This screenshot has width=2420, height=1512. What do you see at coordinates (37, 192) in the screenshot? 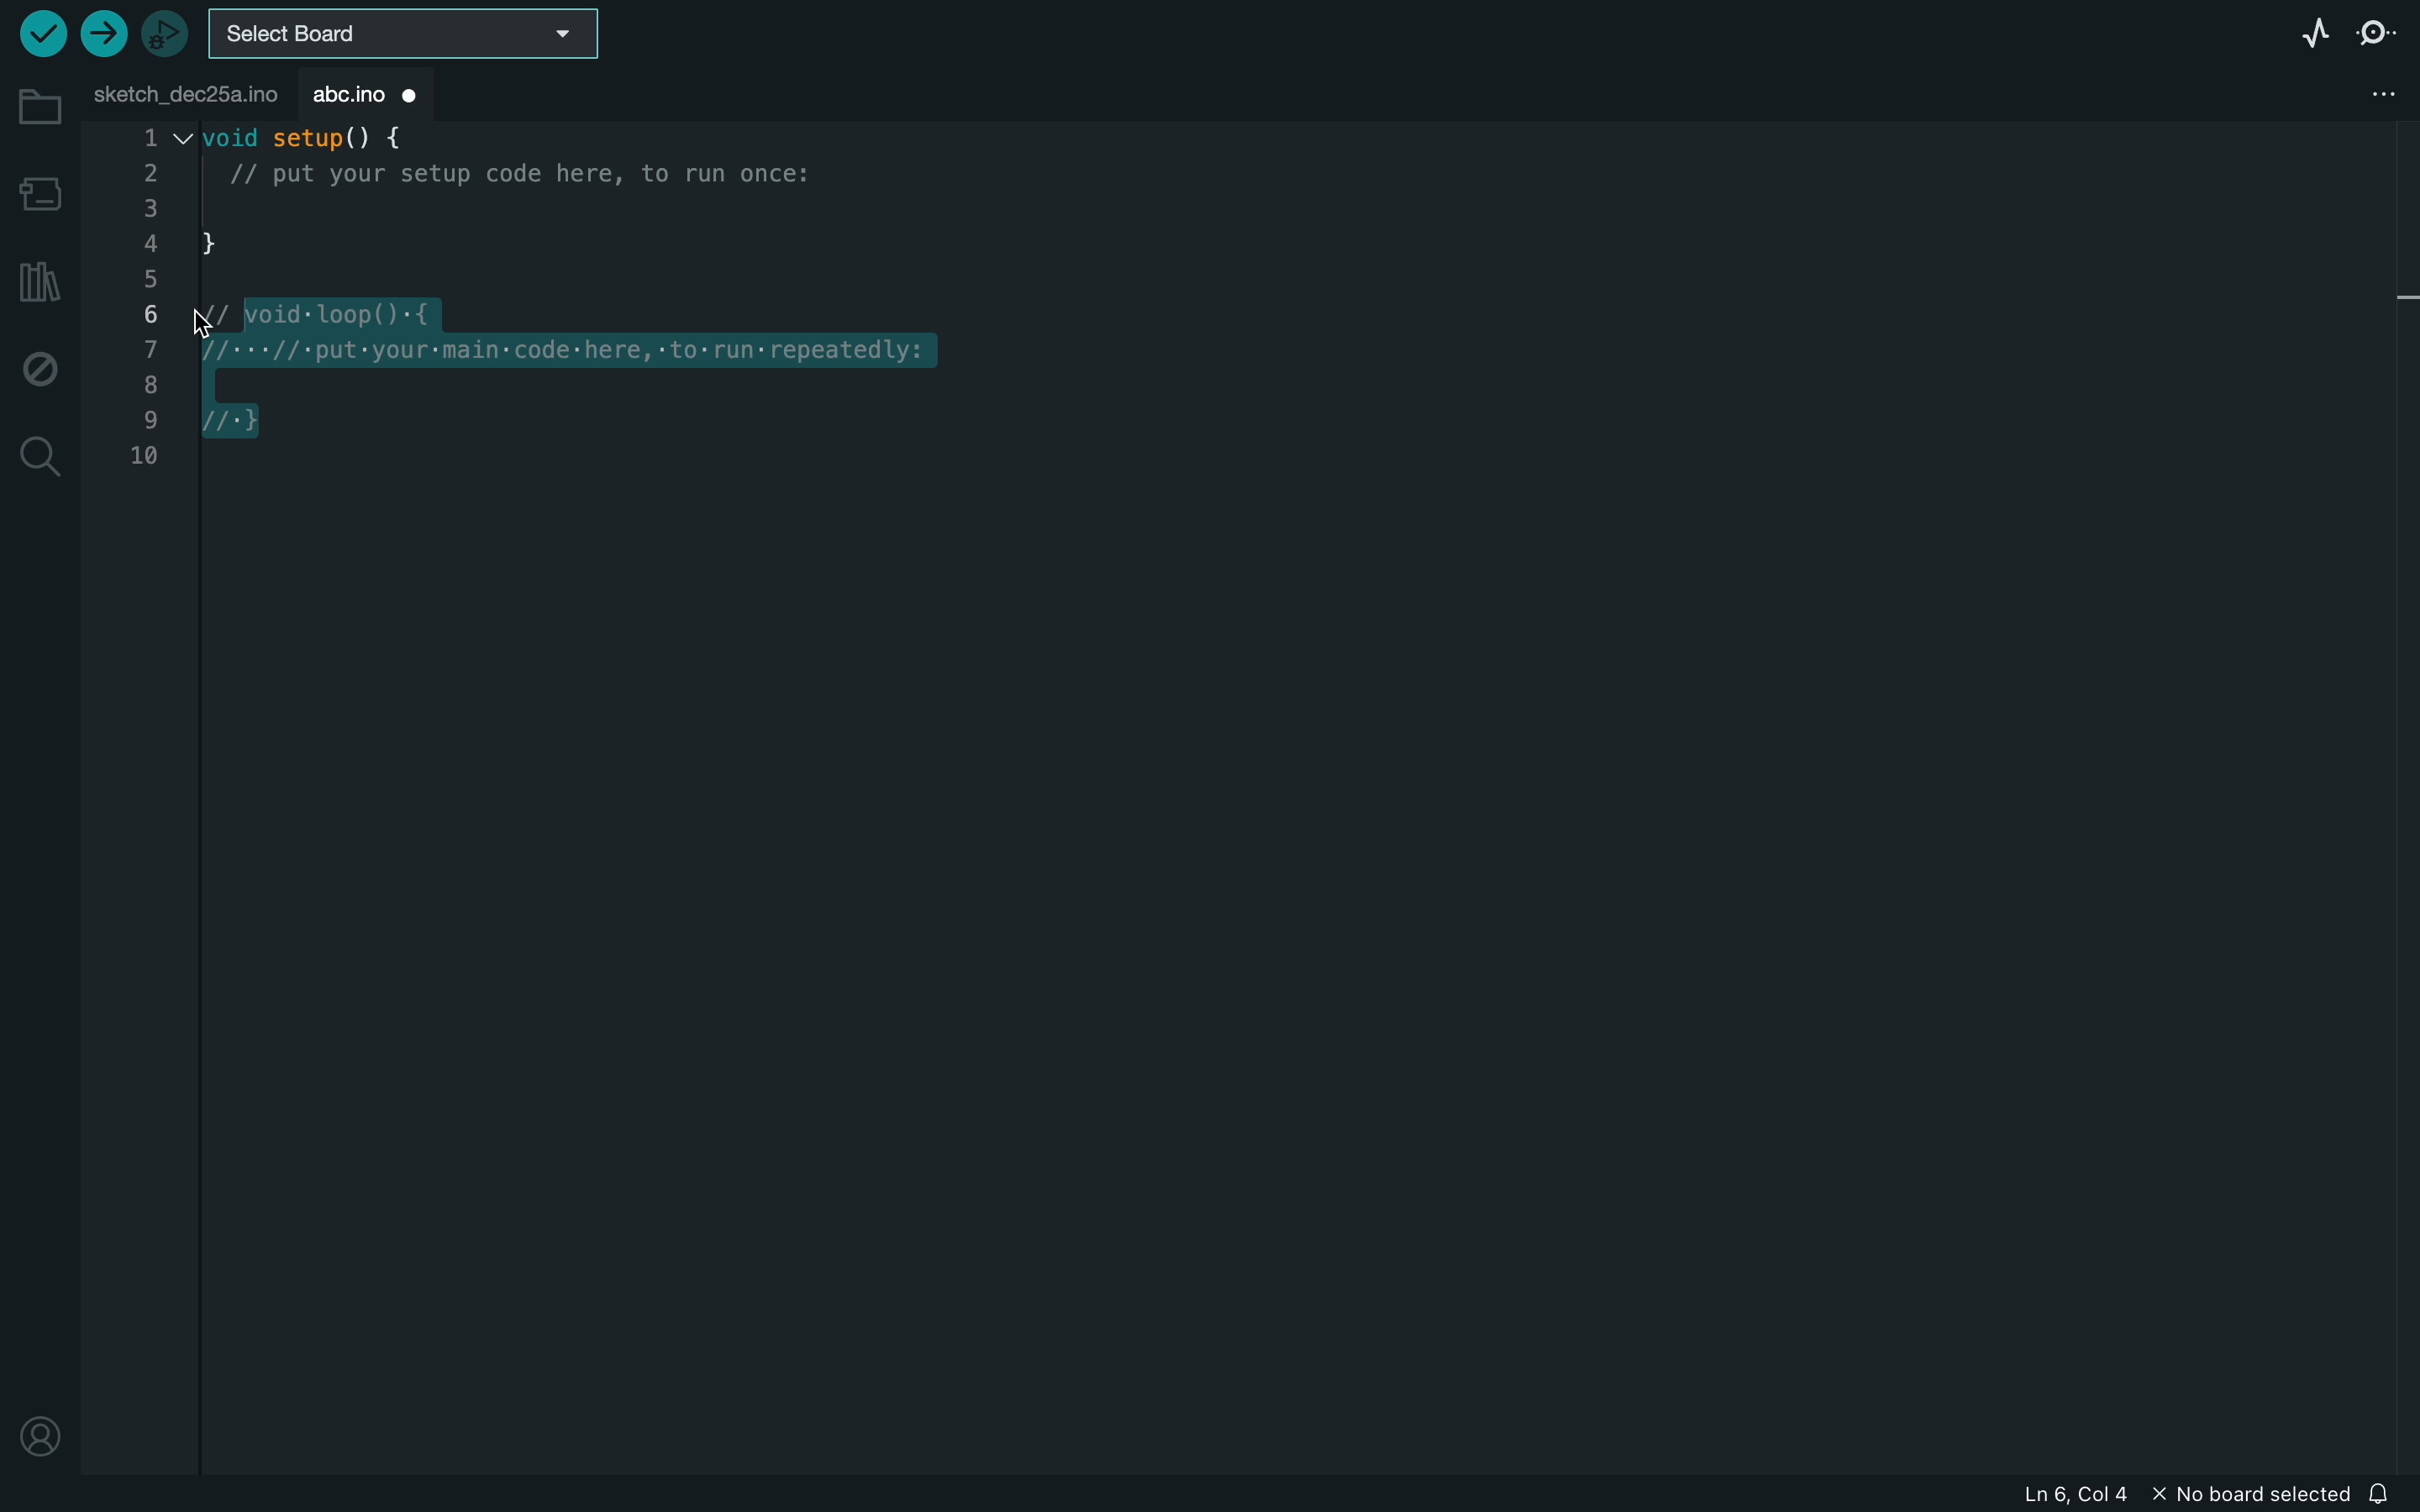
I see `board  manager` at bounding box center [37, 192].